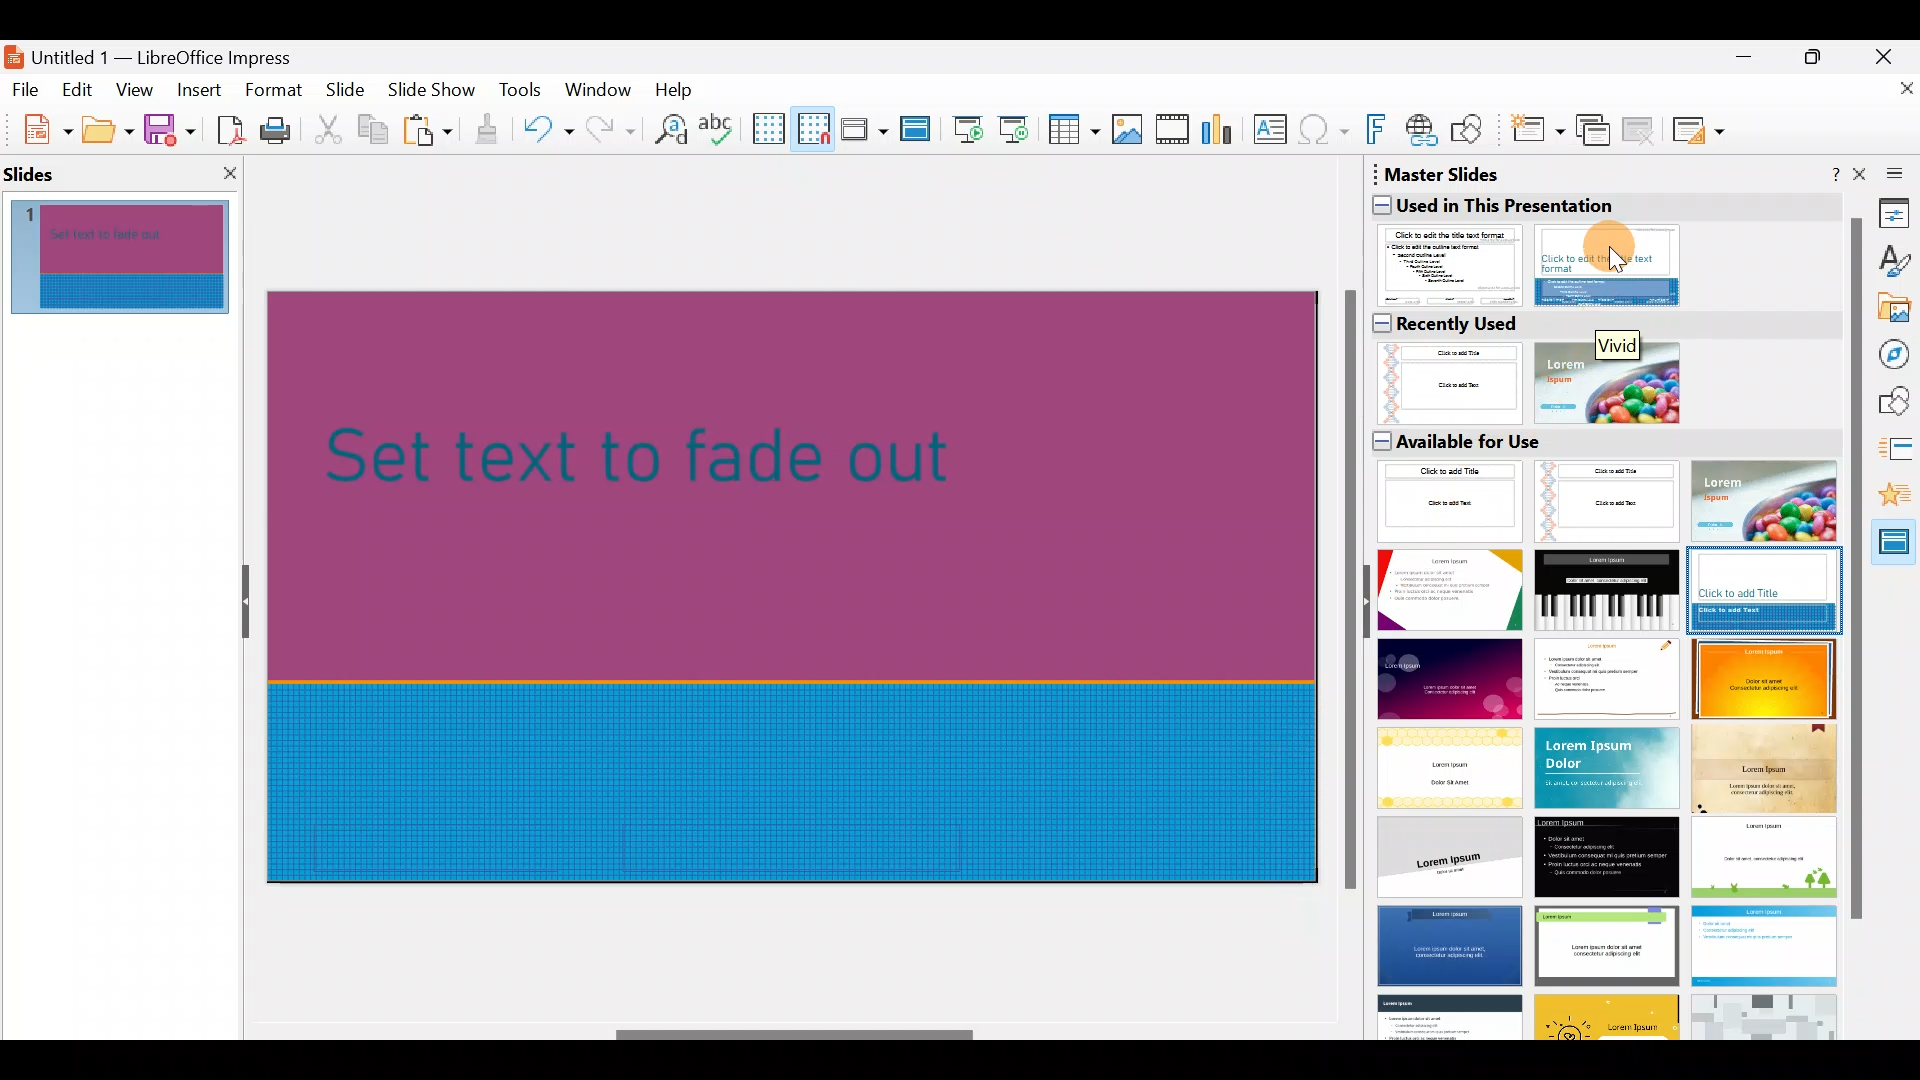 The width and height of the screenshot is (1920, 1080). I want to click on Properties, so click(1895, 212).